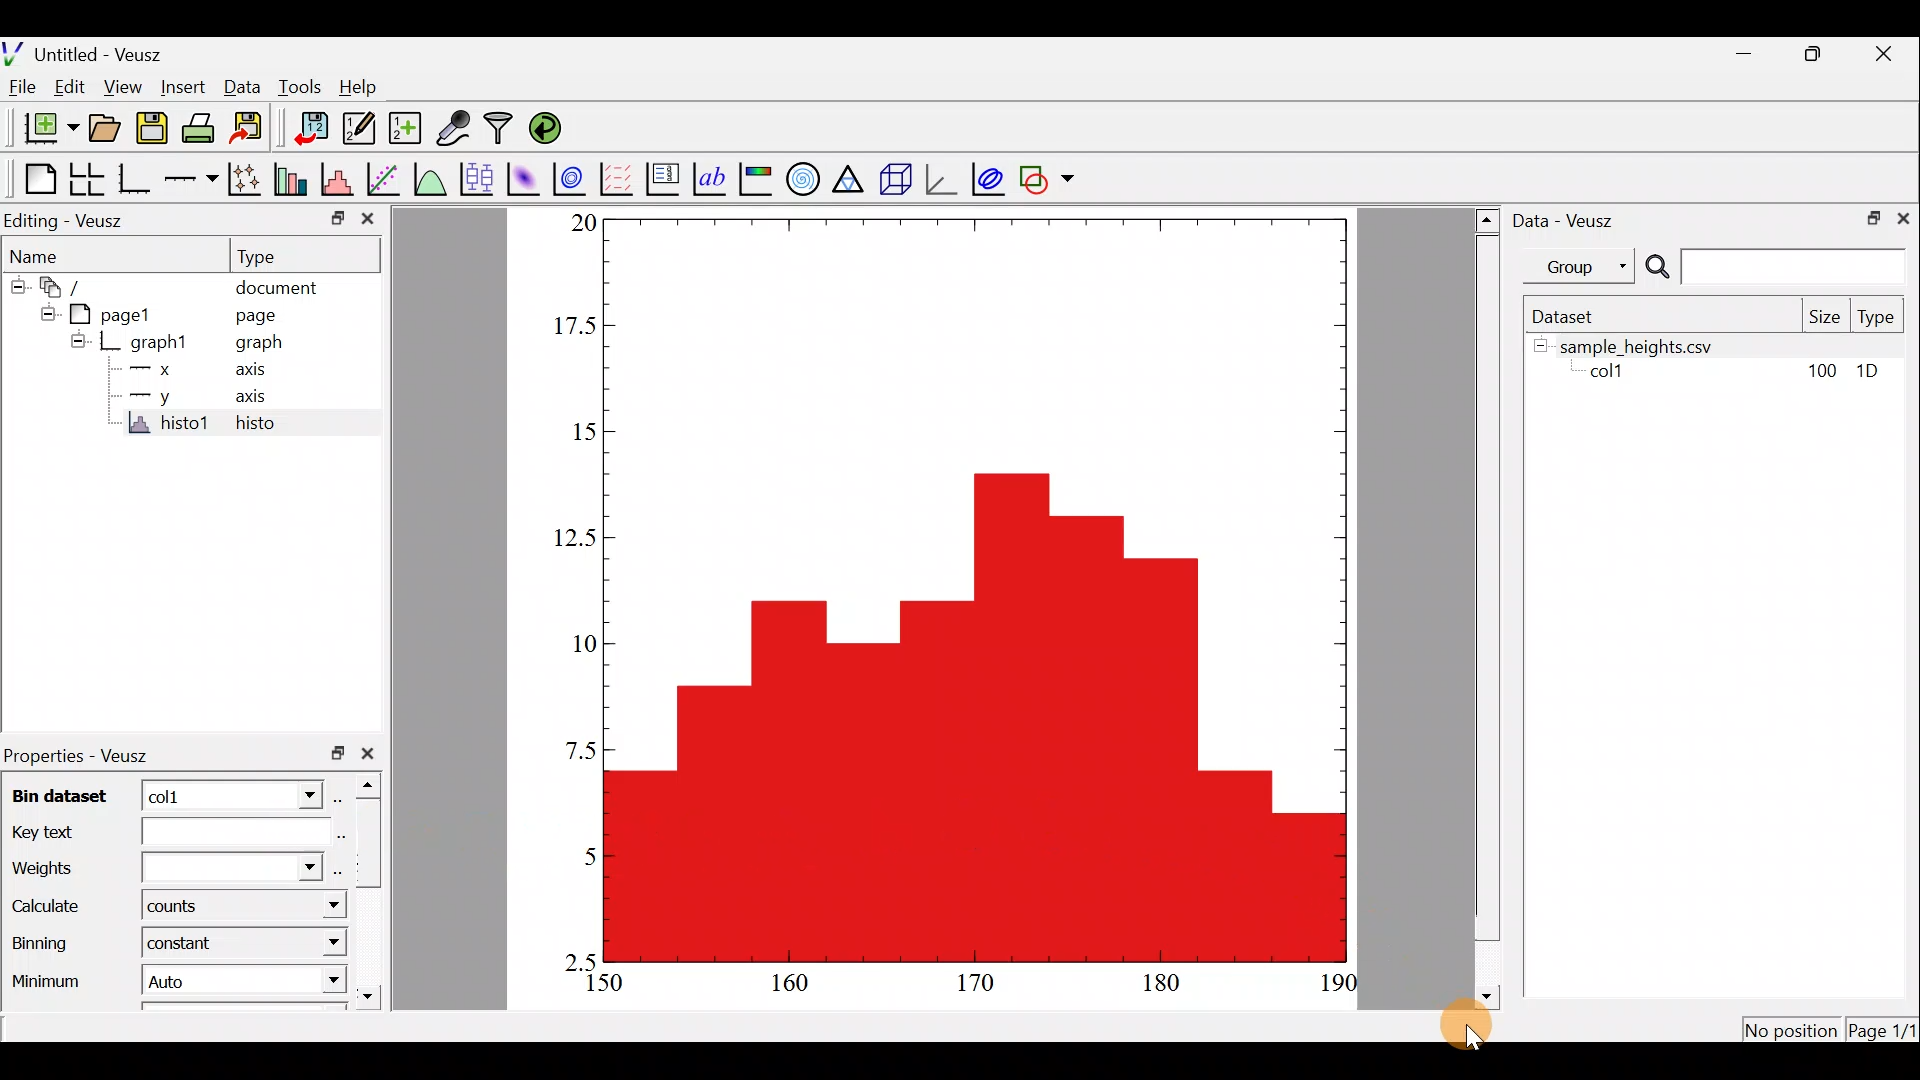  I want to click on 2.5, so click(580, 958).